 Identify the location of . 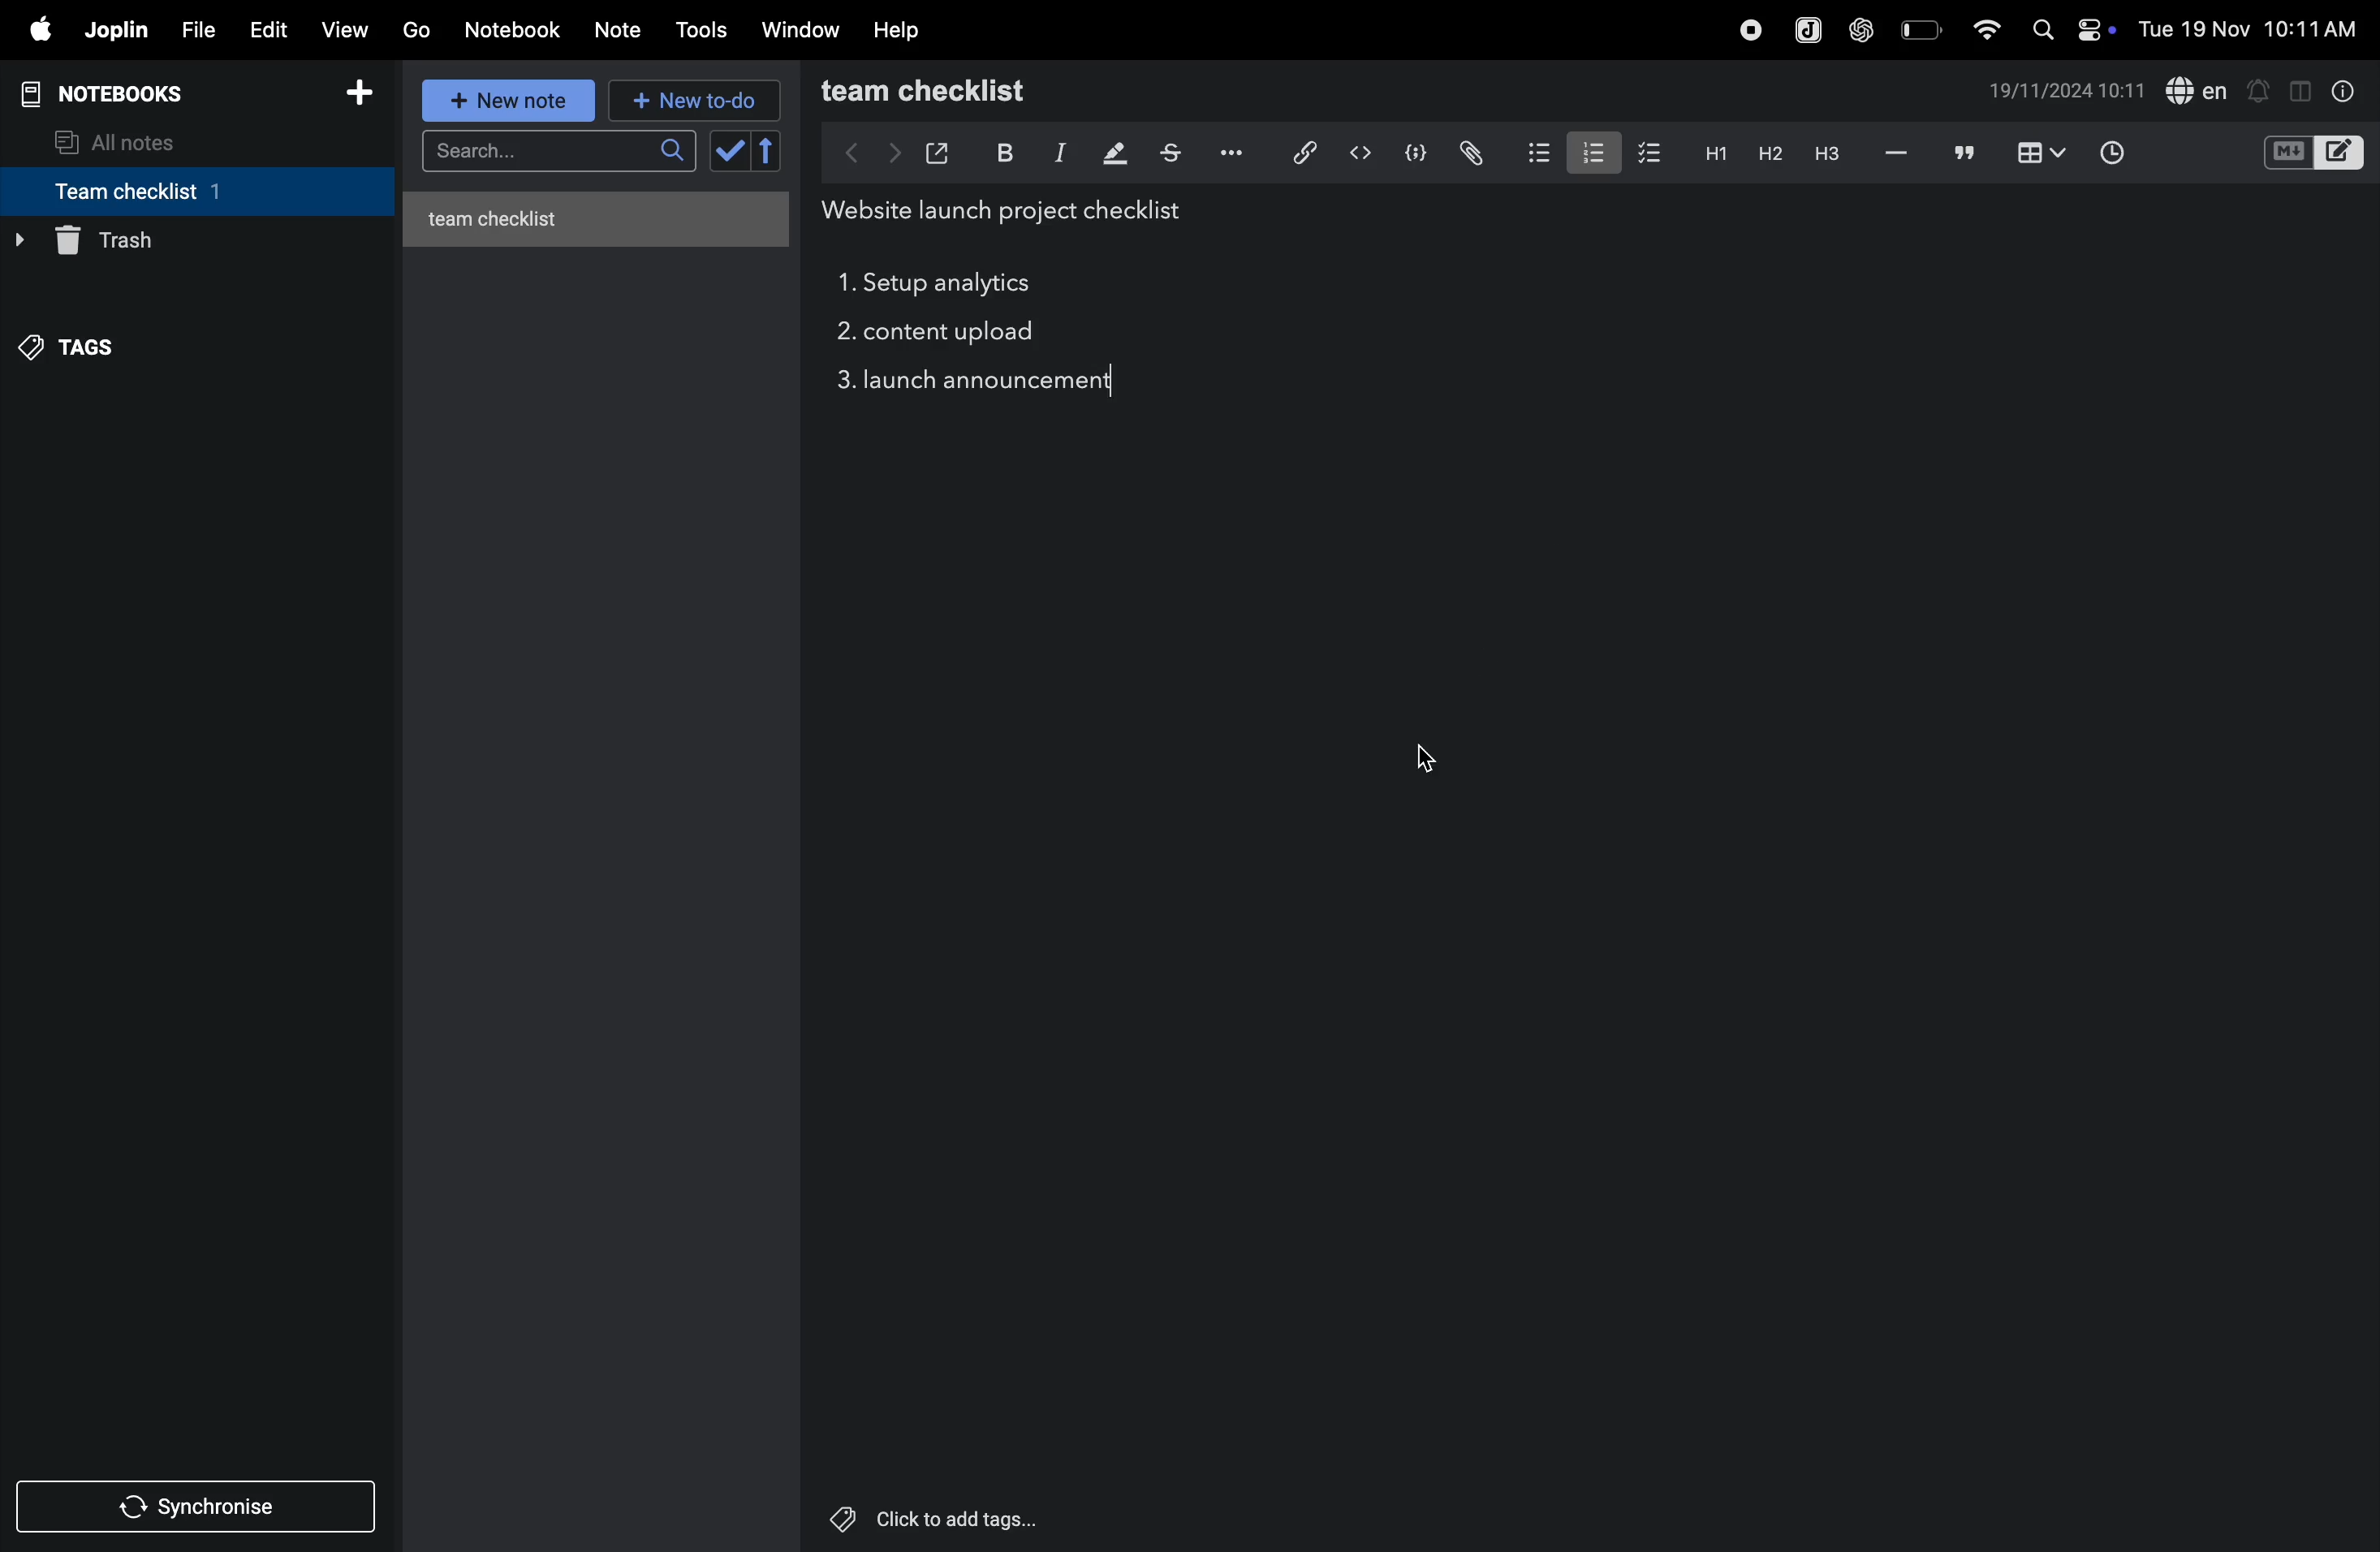
(959, 1519).